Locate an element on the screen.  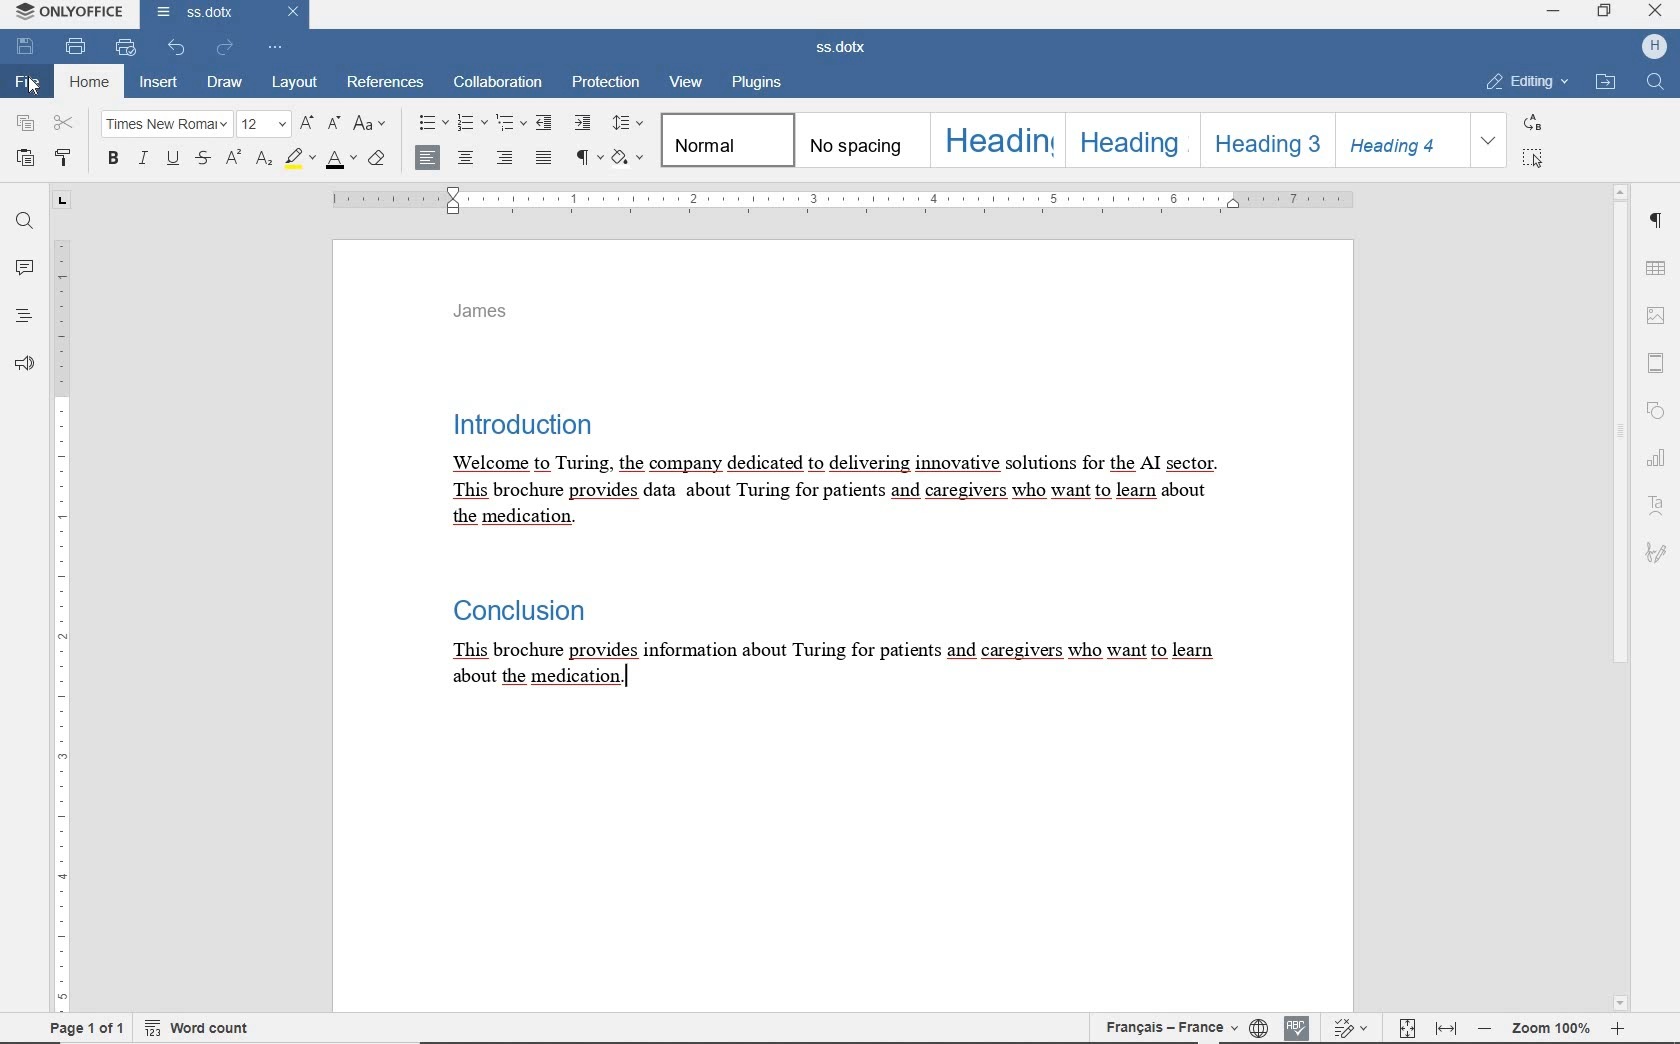
close is located at coordinates (1654, 10).